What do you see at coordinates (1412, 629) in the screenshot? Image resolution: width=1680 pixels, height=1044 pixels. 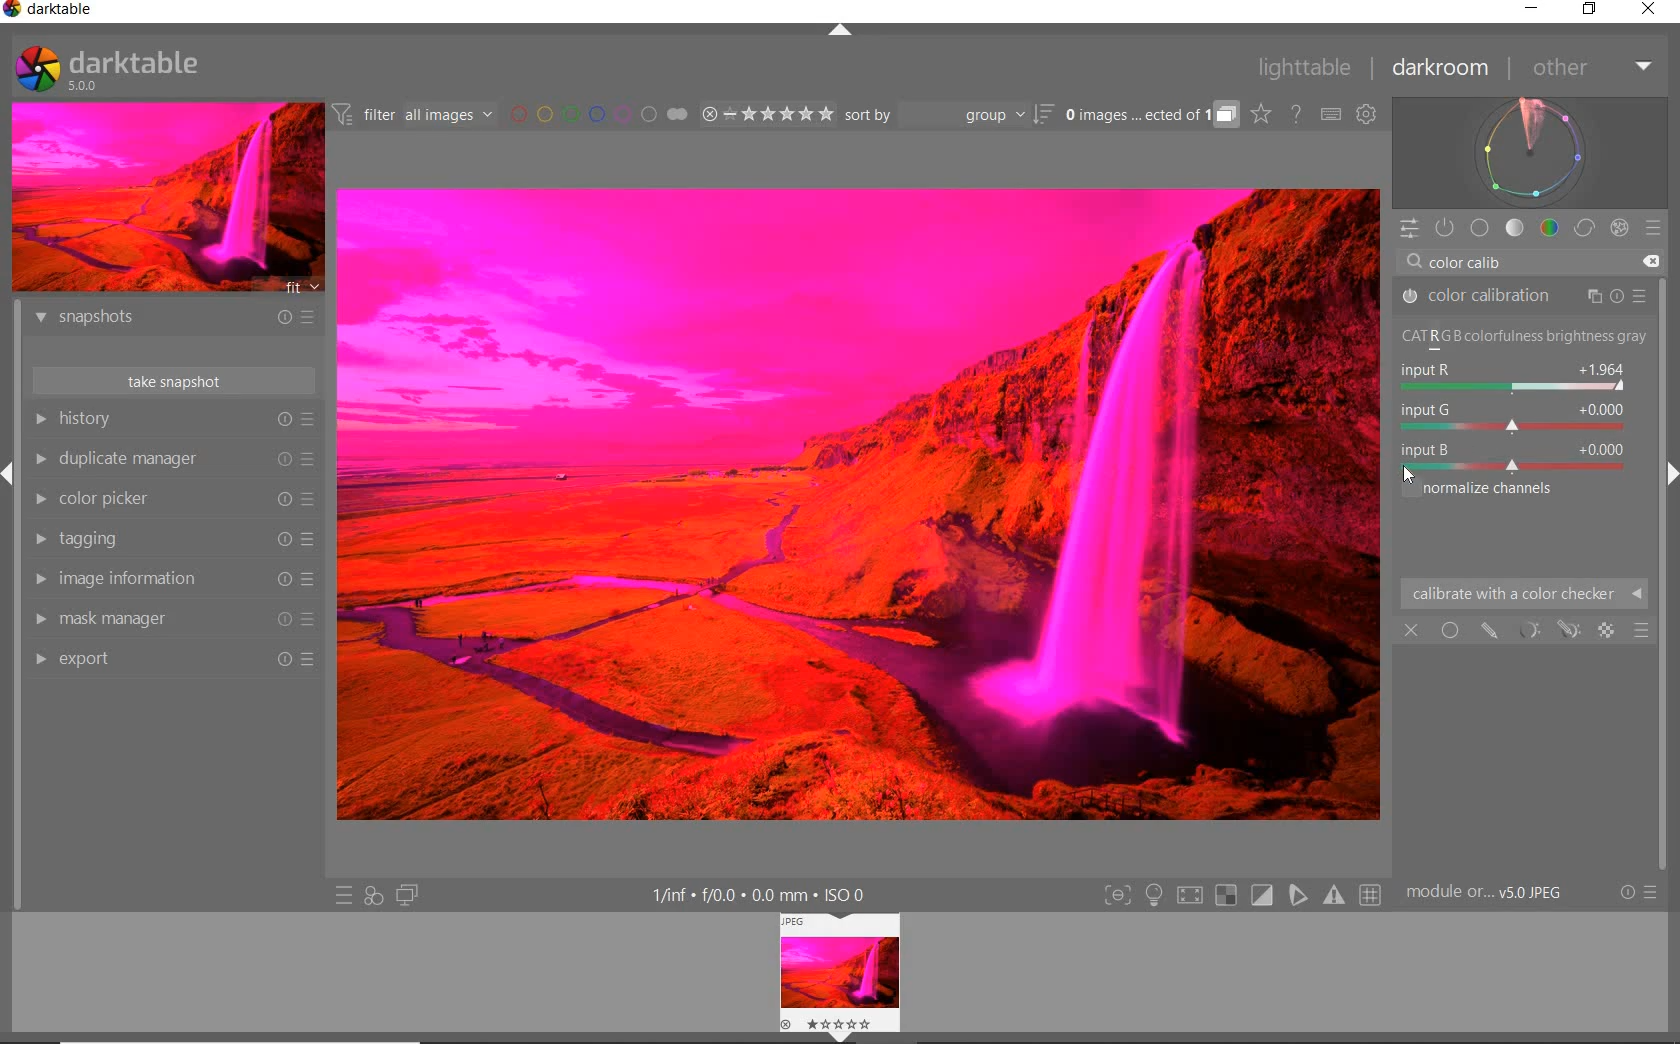 I see `OFF` at bounding box center [1412, 629].